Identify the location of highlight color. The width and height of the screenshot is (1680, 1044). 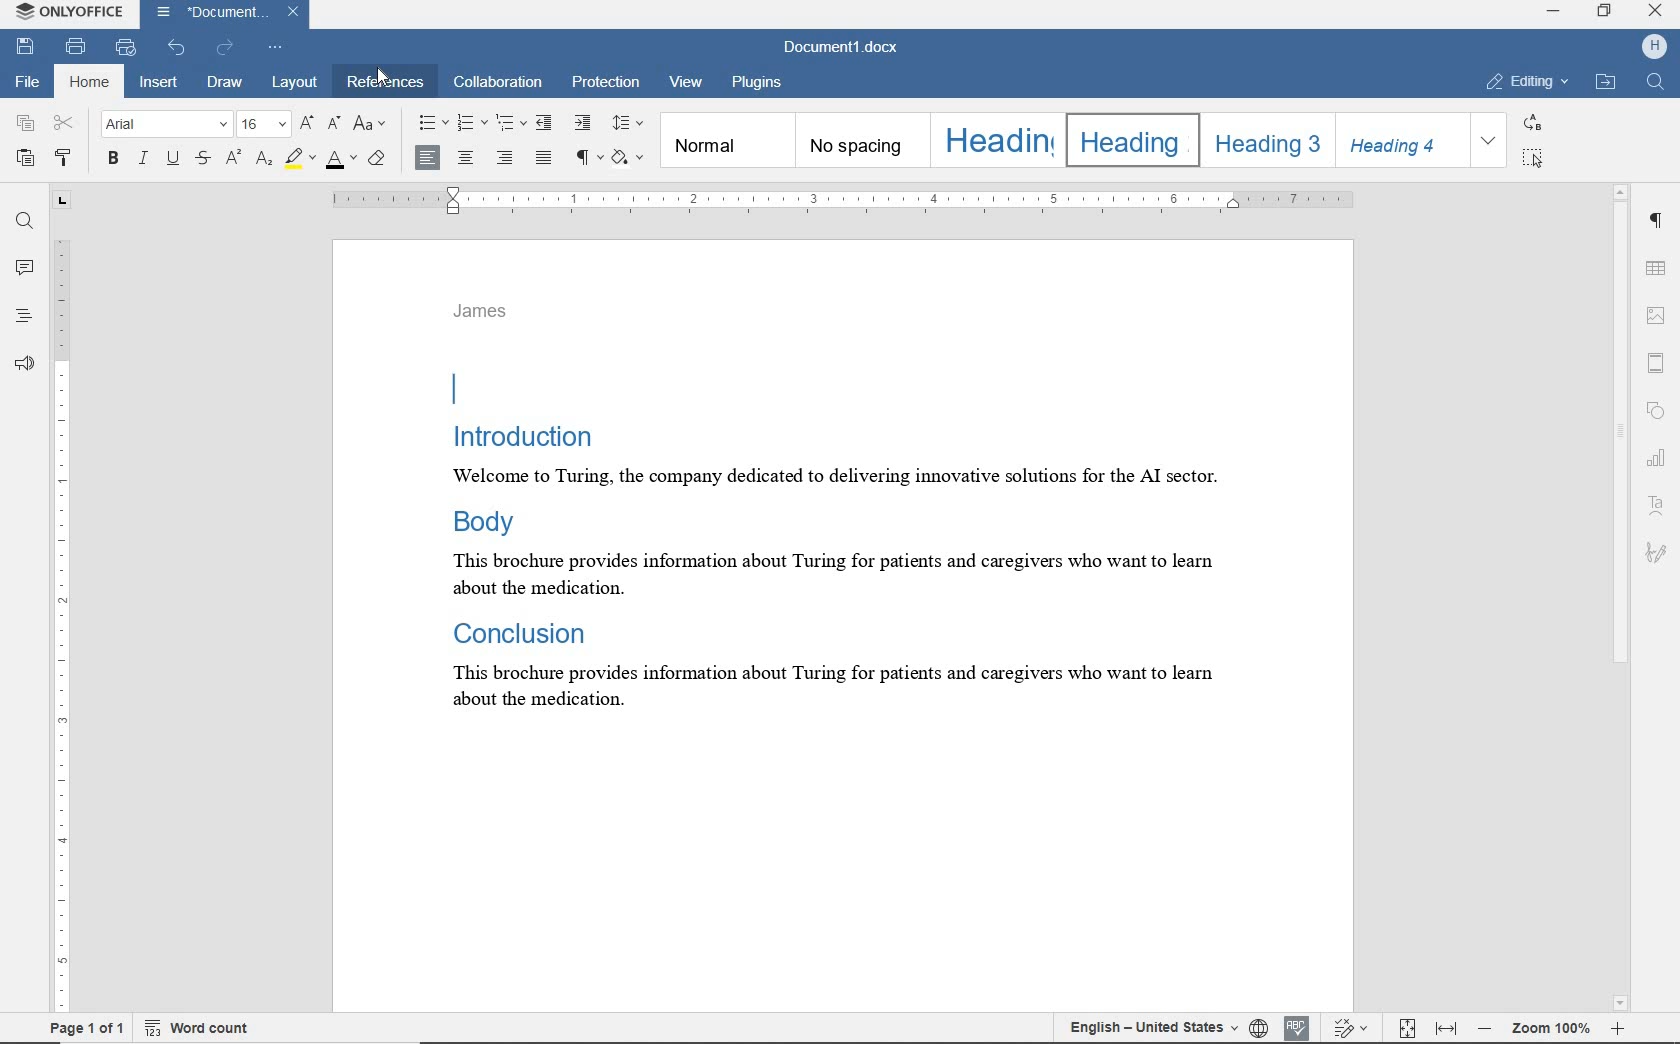
(302, 160).